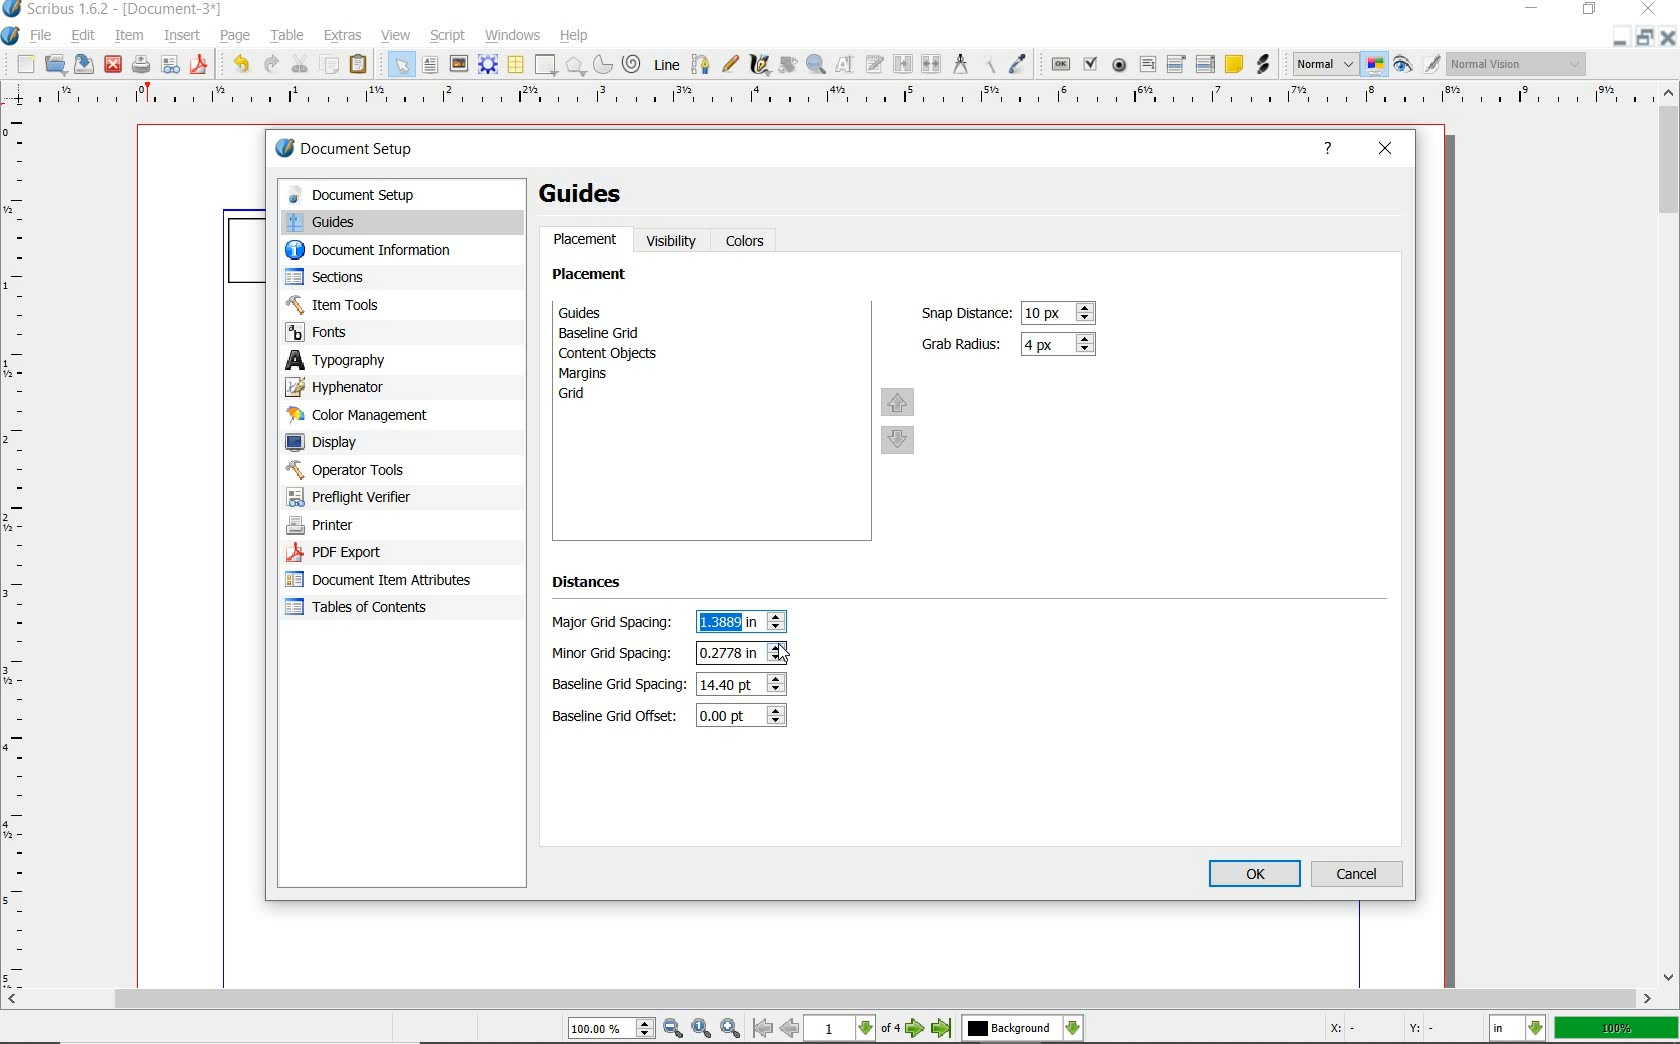  Describe the element at coordinates (390, 304) in the screenshot. I see `item tools` at that location.